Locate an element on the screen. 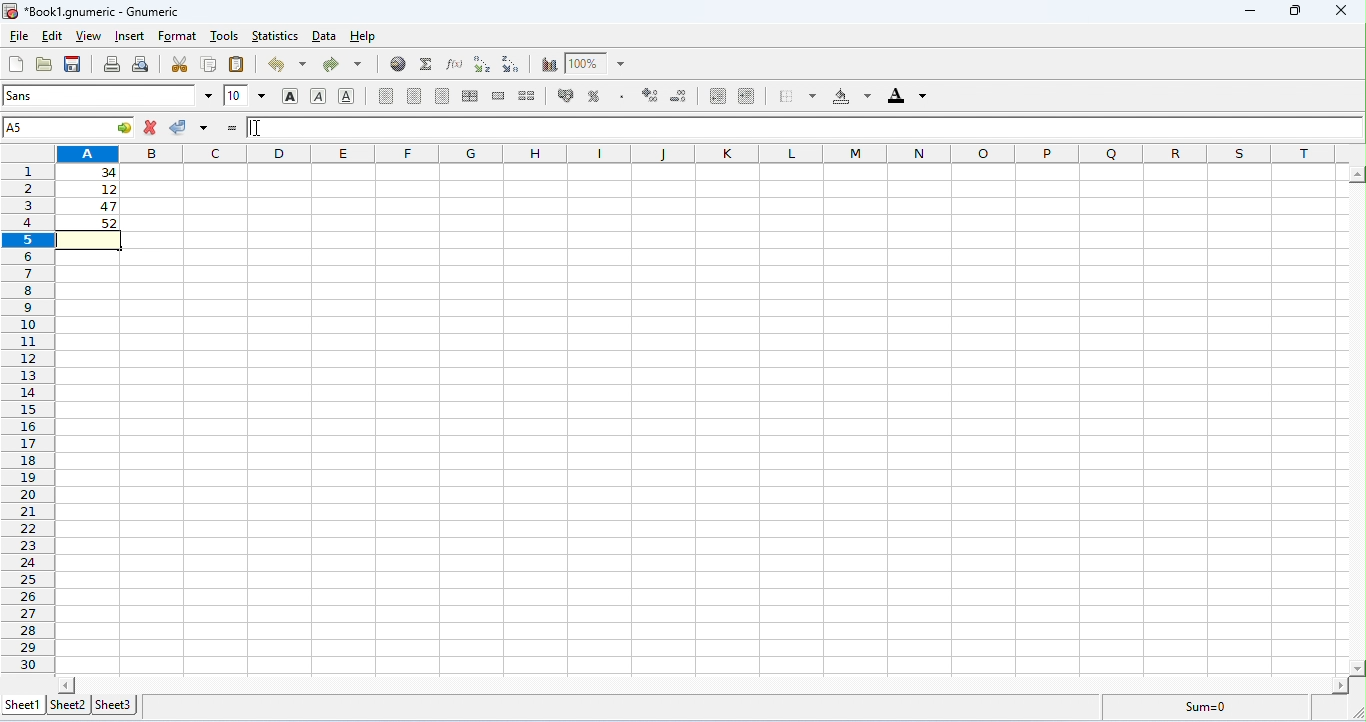 This screenshot has height=722, width=1366. sort descending is located at coordinates (513, 64).